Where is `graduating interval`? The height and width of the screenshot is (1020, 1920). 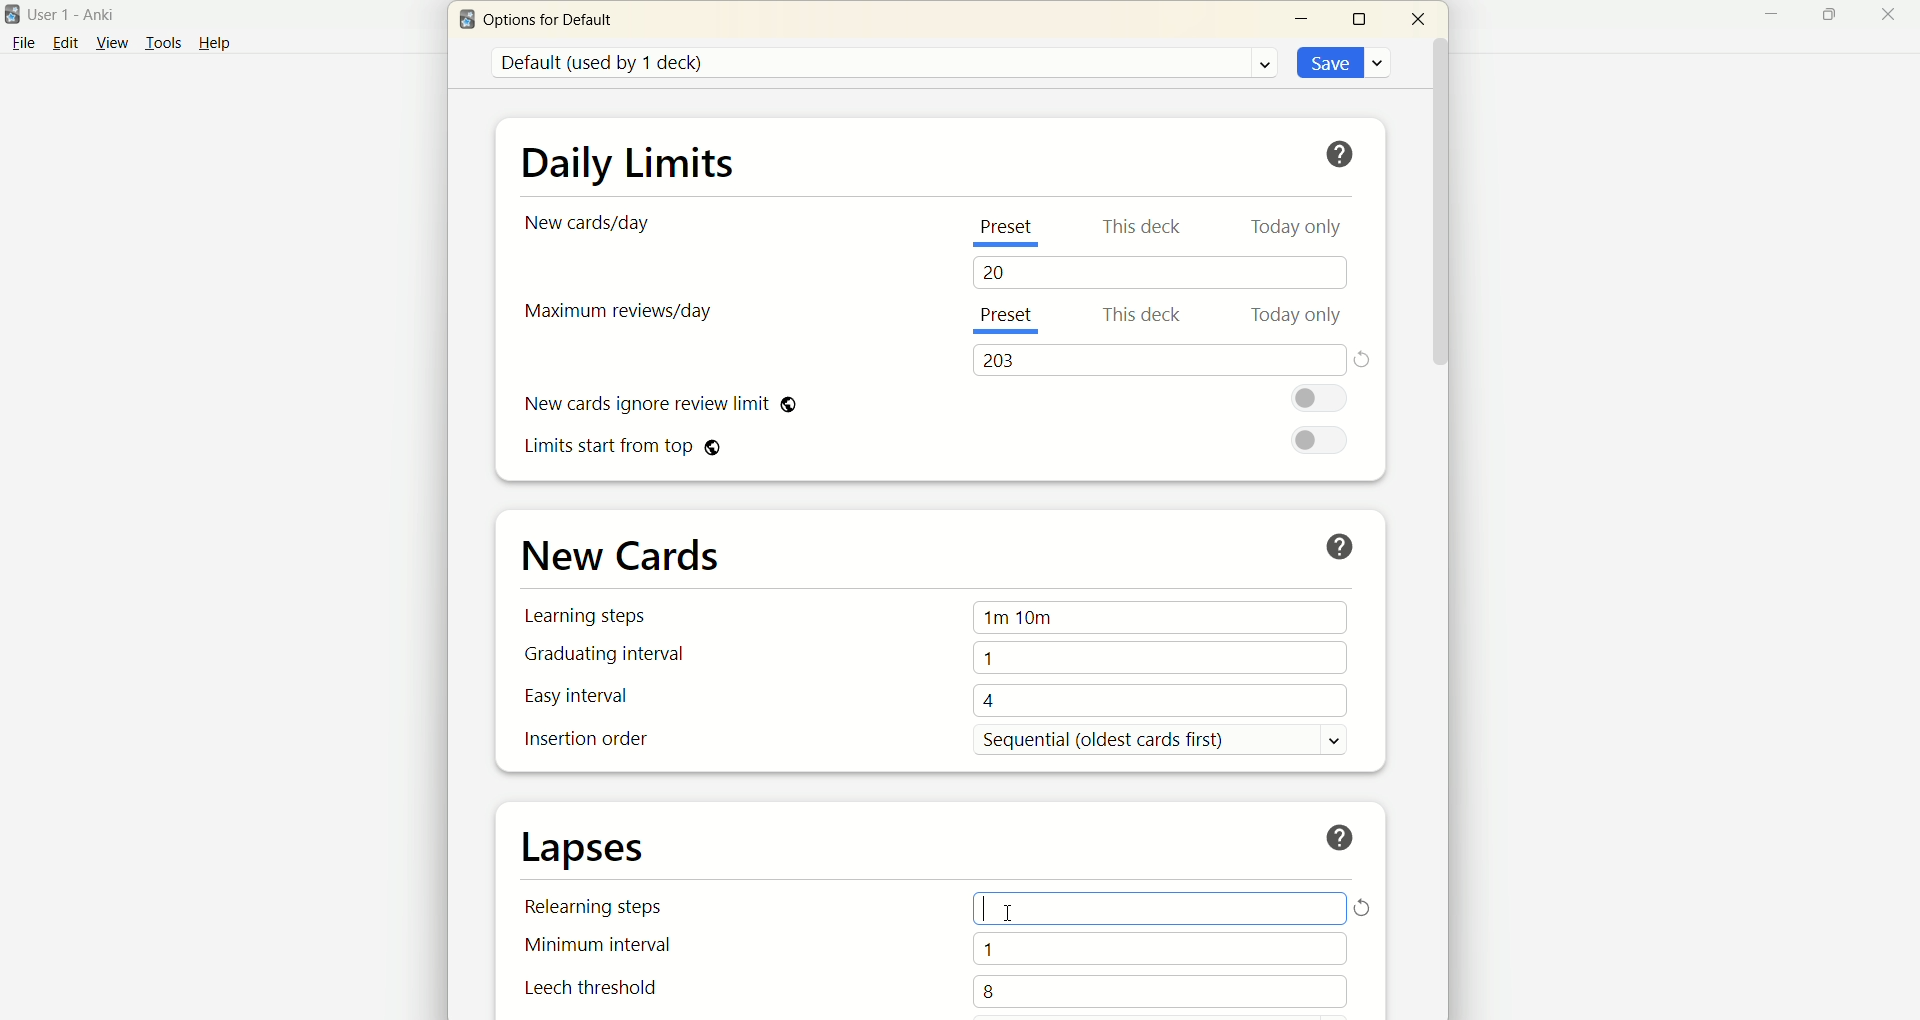
graduating interval is located at coordinates (601, 655).